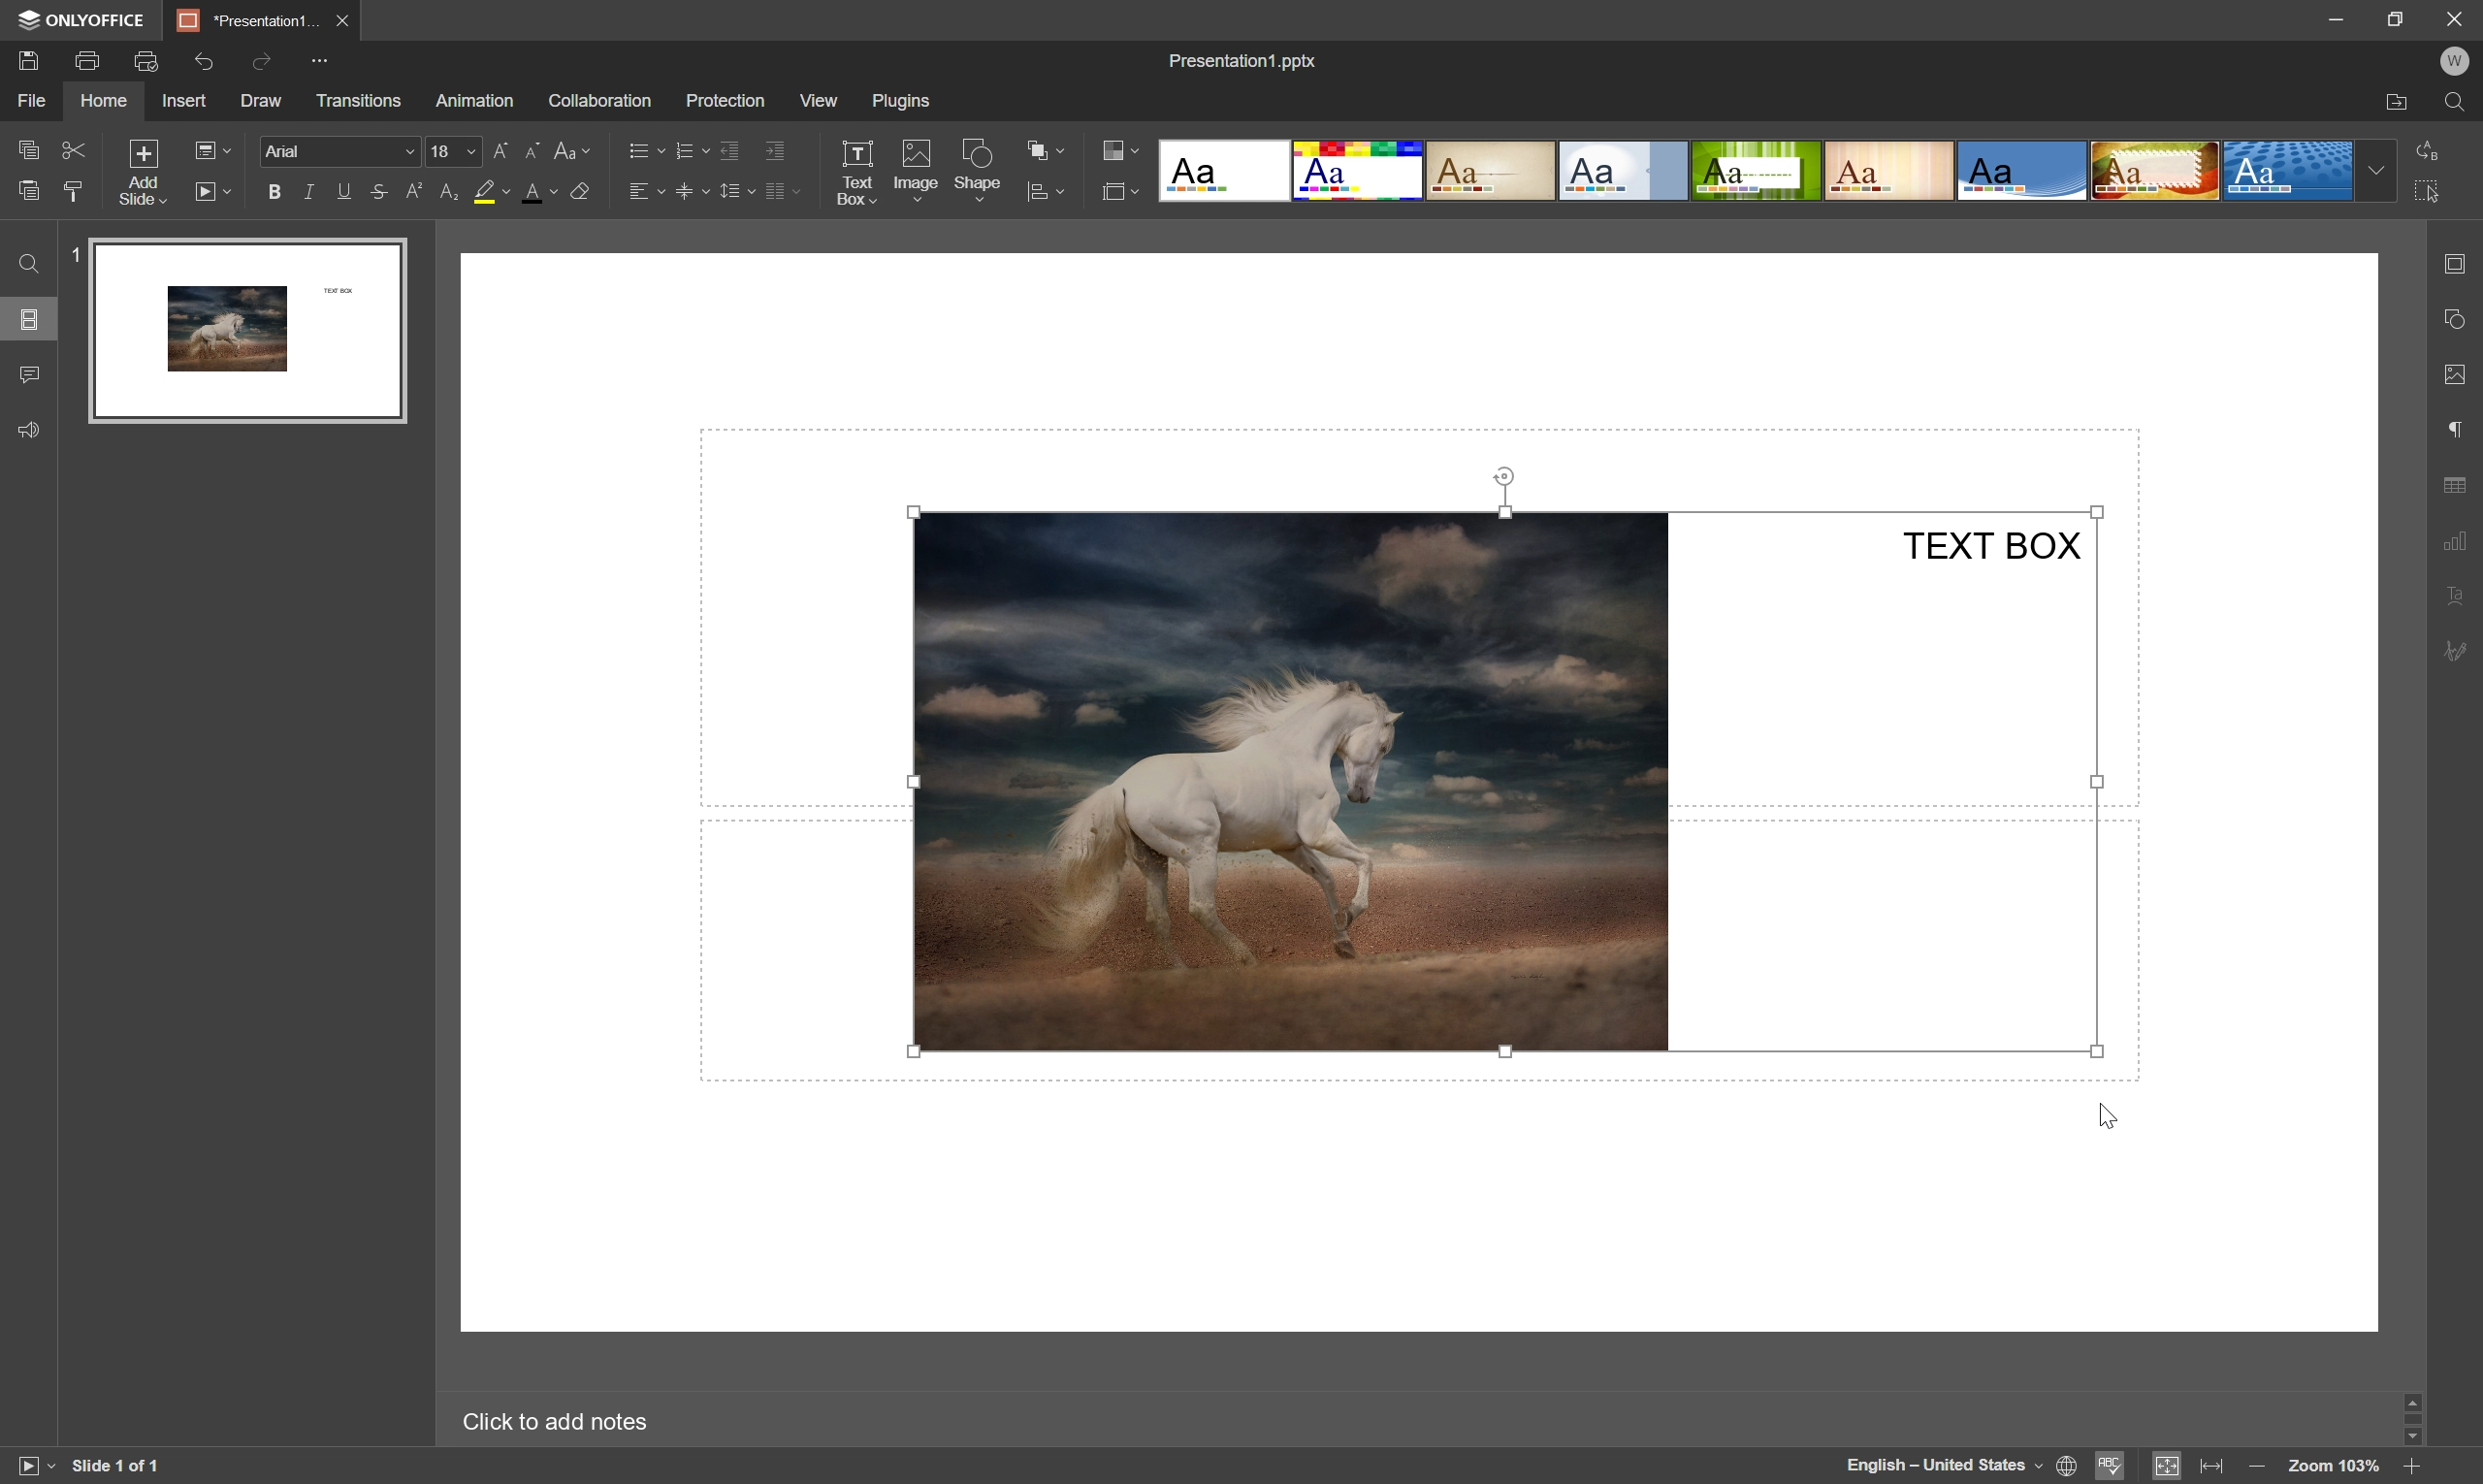  What do you see at coordinates (1889, 170) in the screenshot?
I see `Lines` at bounding box center [1889, 170].